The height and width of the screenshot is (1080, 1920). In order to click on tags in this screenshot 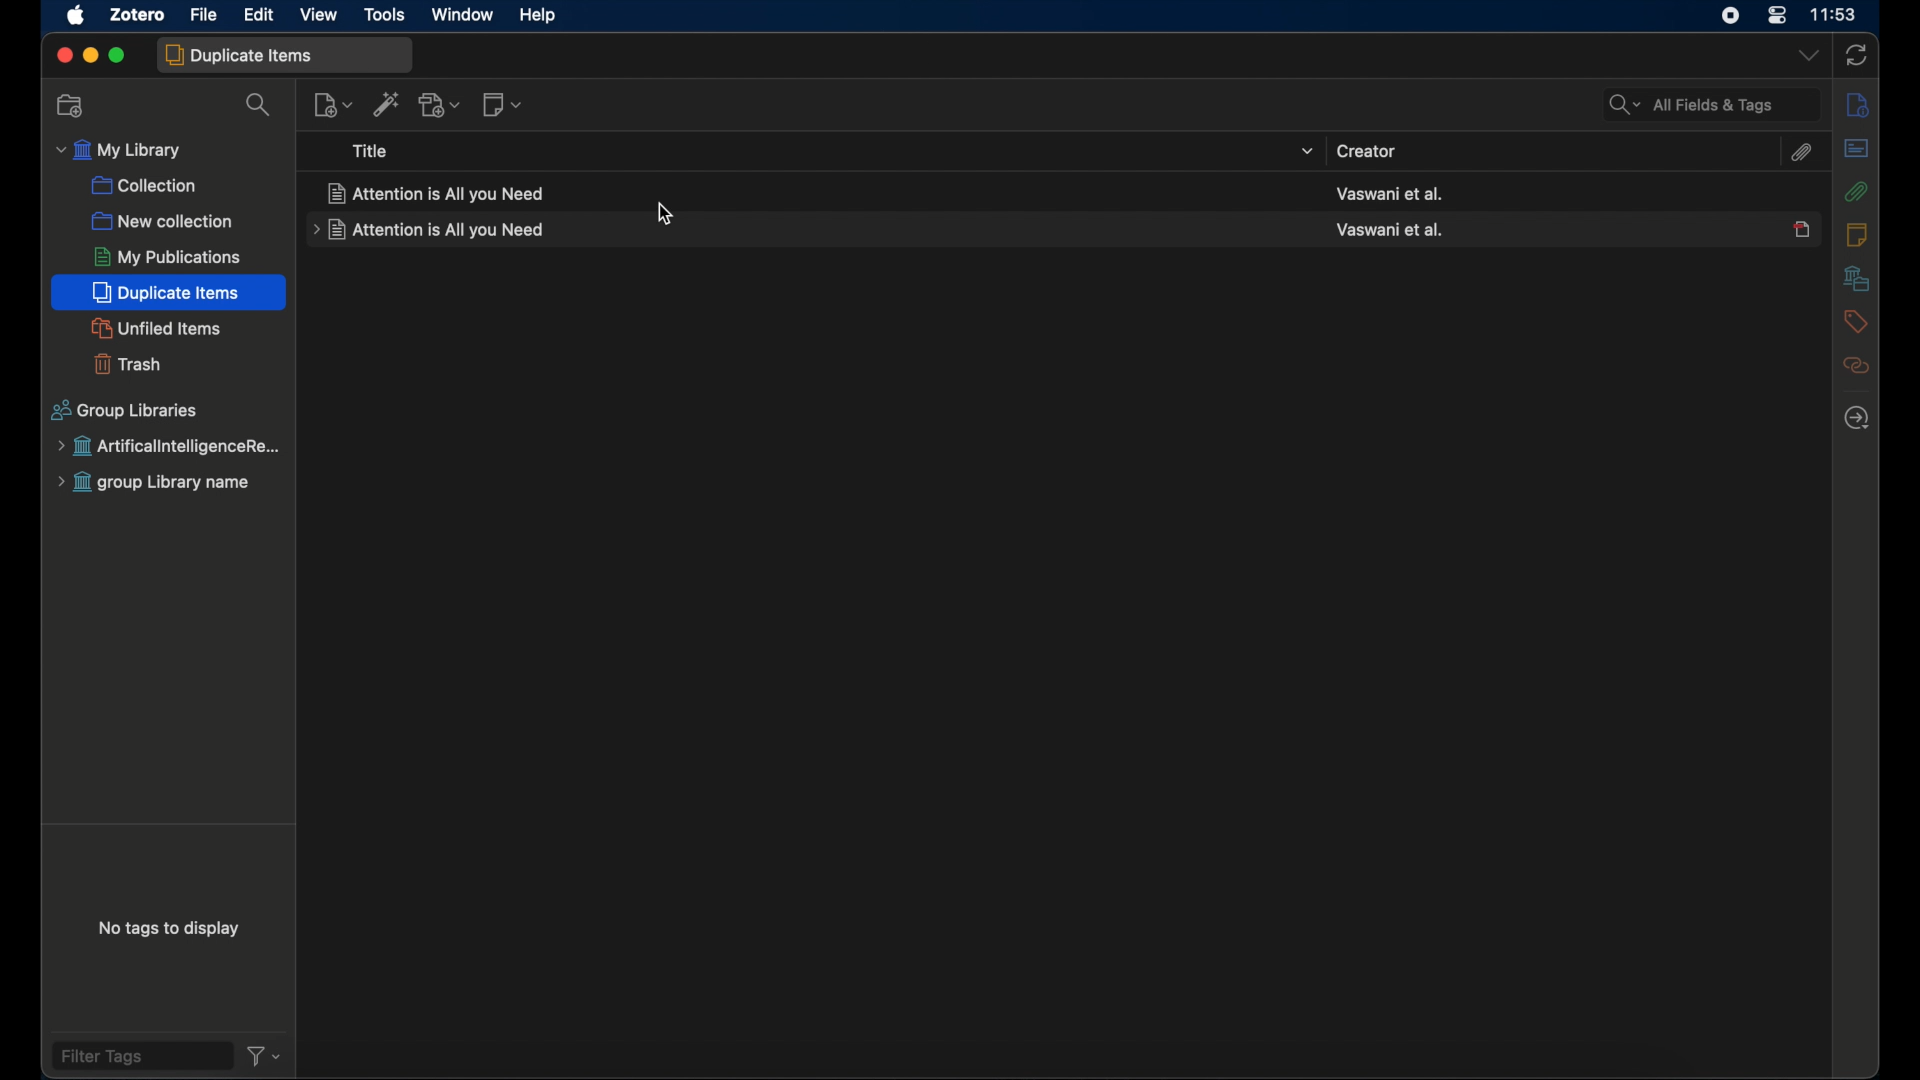, I will do `click(1854, 323)`.